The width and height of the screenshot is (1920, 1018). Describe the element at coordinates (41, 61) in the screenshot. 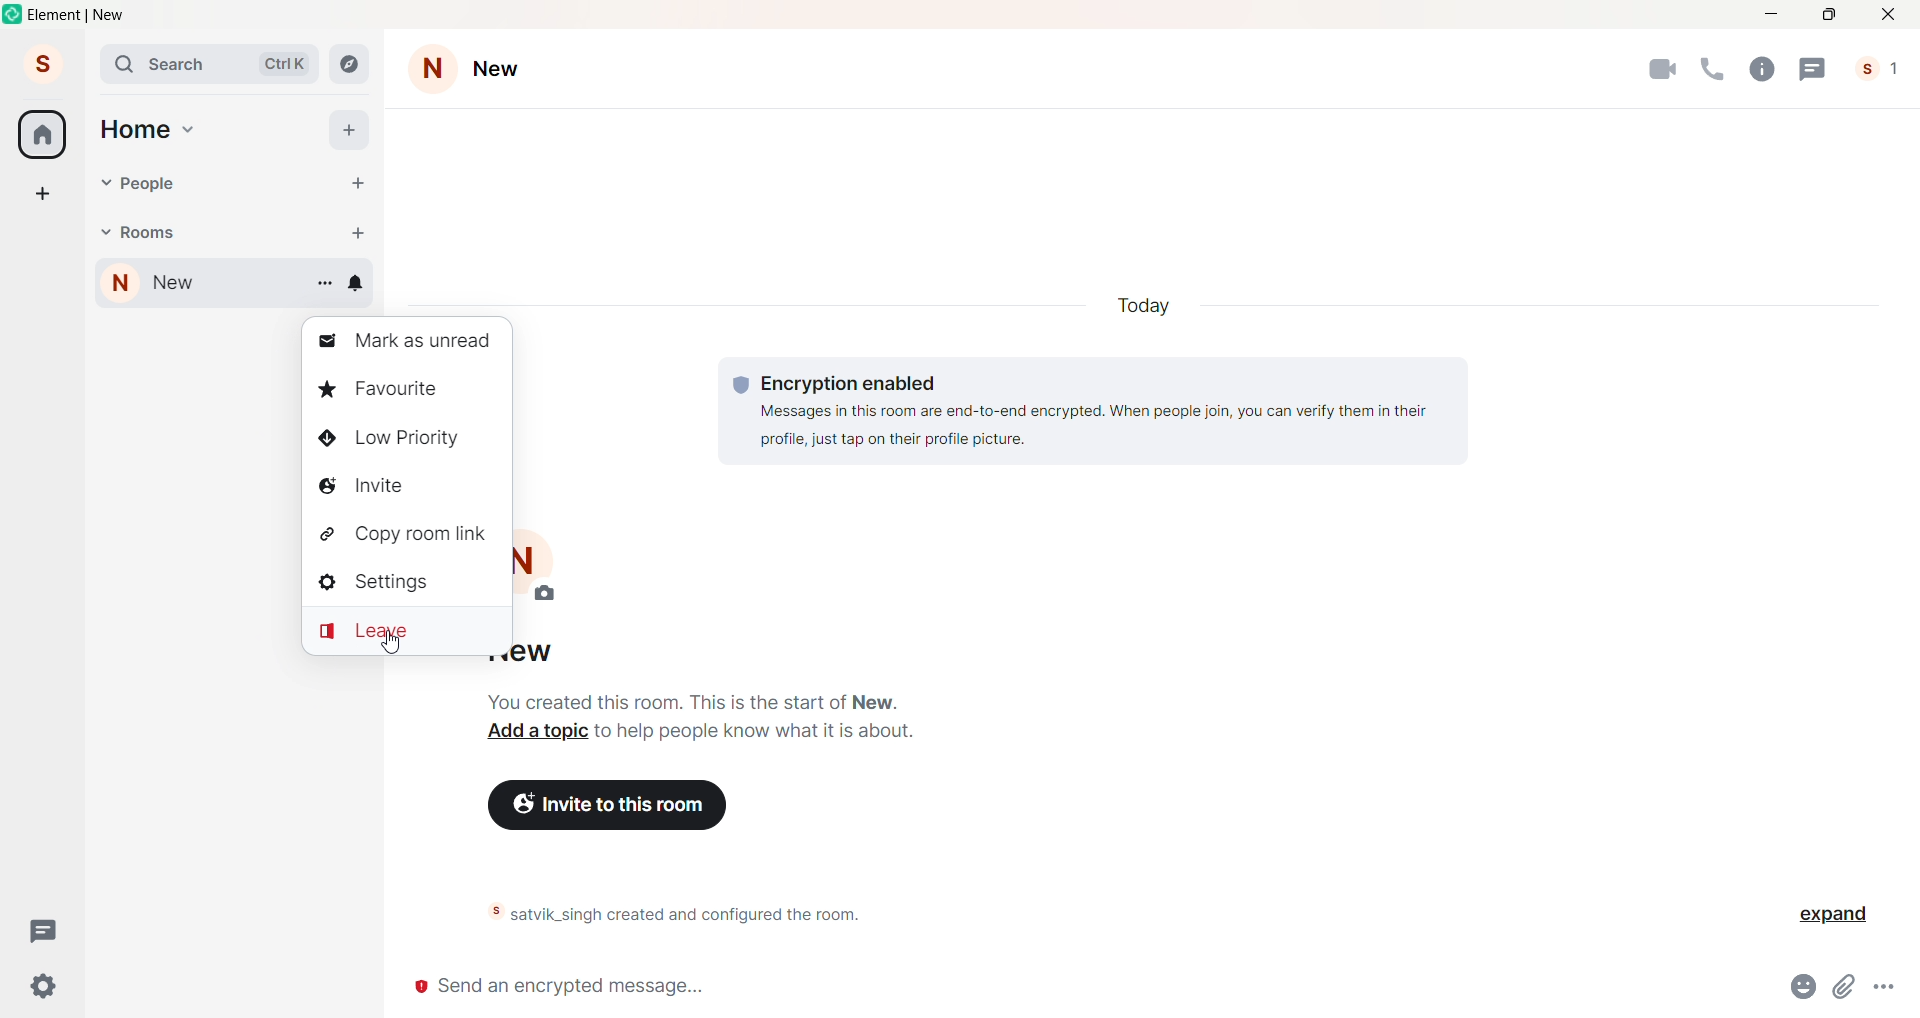

I see `Account` at that location.